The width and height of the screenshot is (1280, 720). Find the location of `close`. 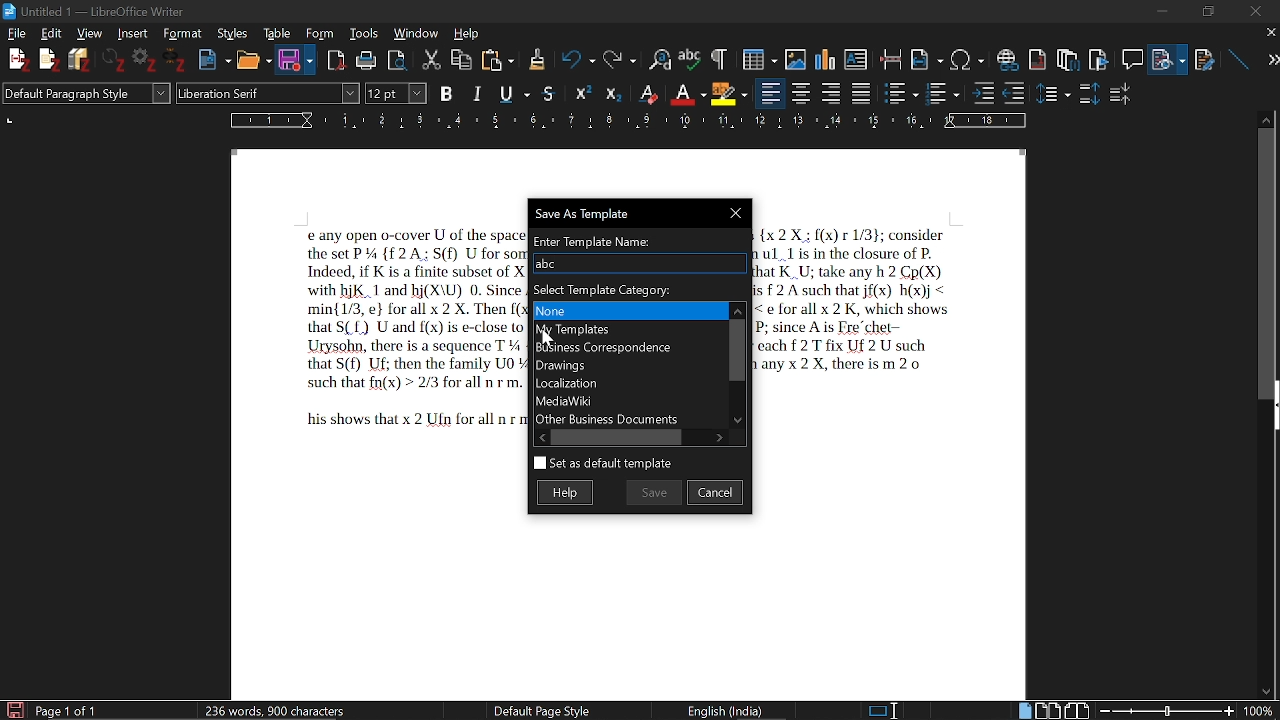

close is located at coordinates (1269, 34).